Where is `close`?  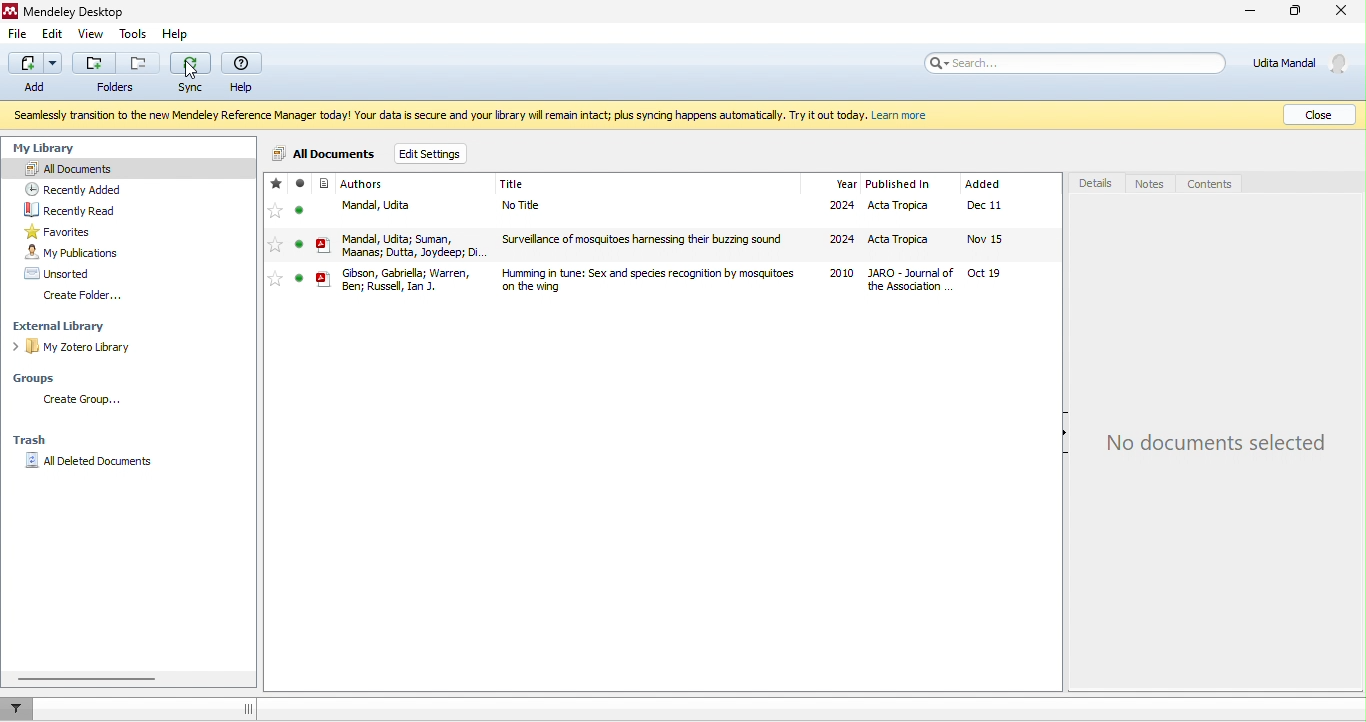
close is located at coordinates (1346, 13).